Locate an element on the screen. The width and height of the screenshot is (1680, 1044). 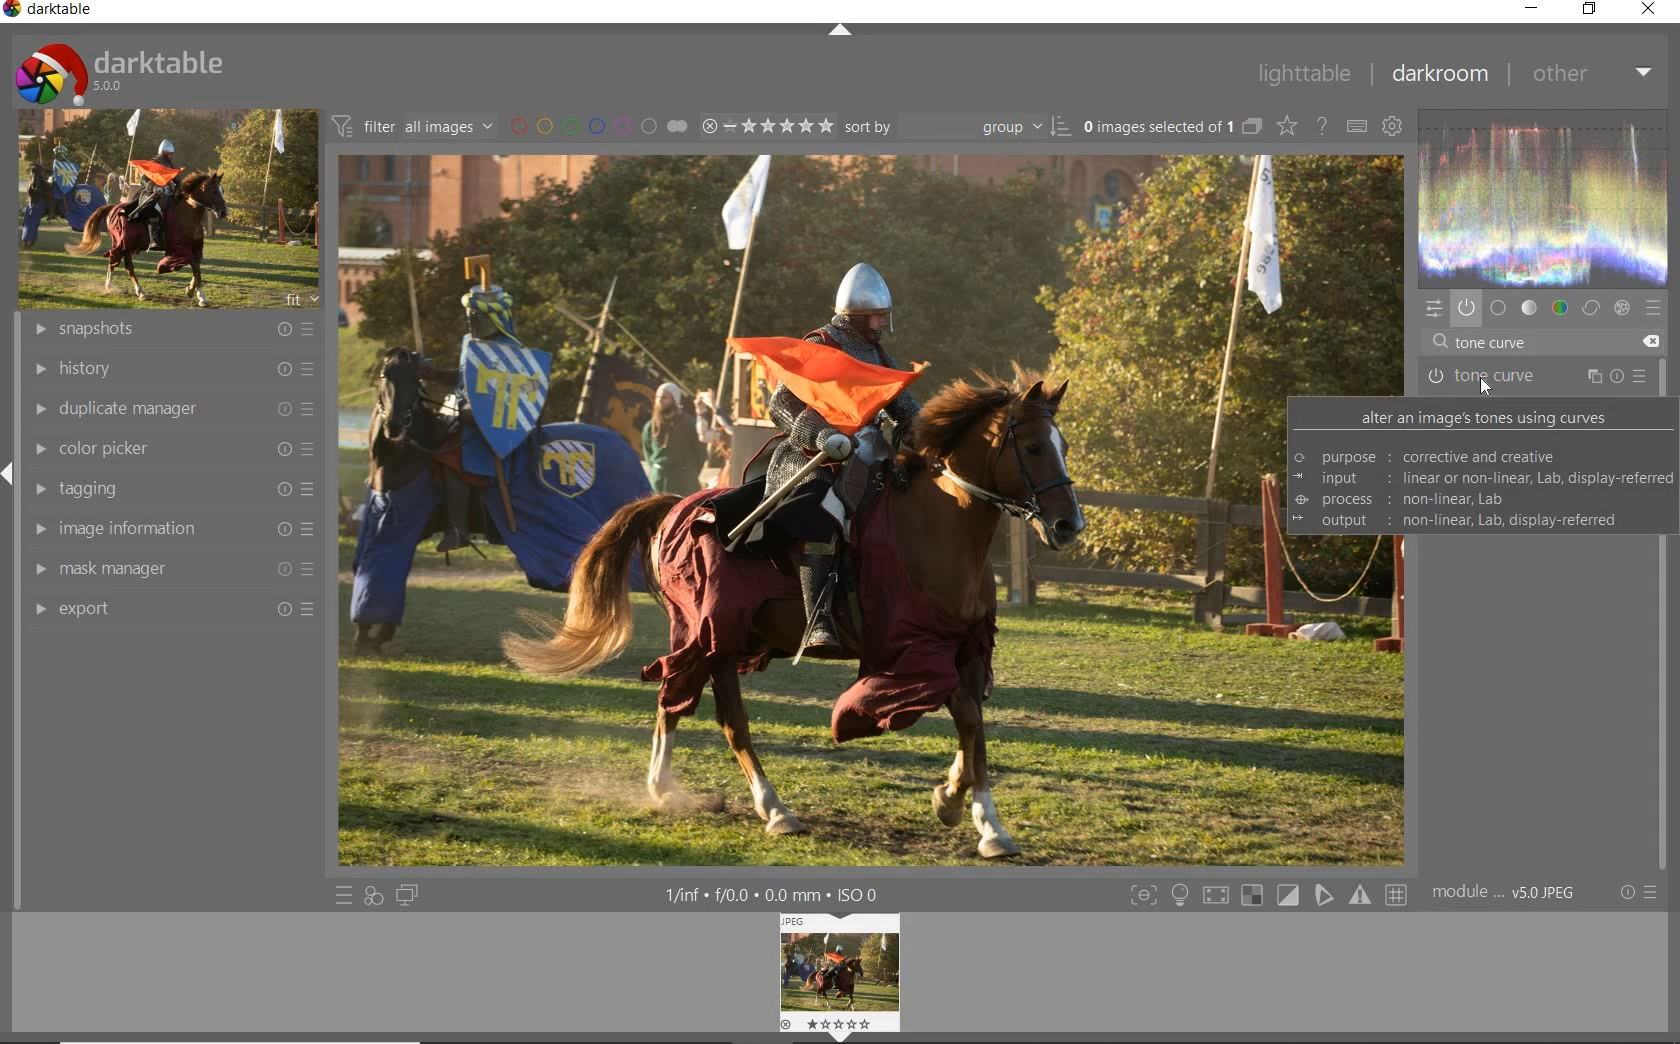
0 images (#.... lected of 1) is located at coordinates (1170, 126).